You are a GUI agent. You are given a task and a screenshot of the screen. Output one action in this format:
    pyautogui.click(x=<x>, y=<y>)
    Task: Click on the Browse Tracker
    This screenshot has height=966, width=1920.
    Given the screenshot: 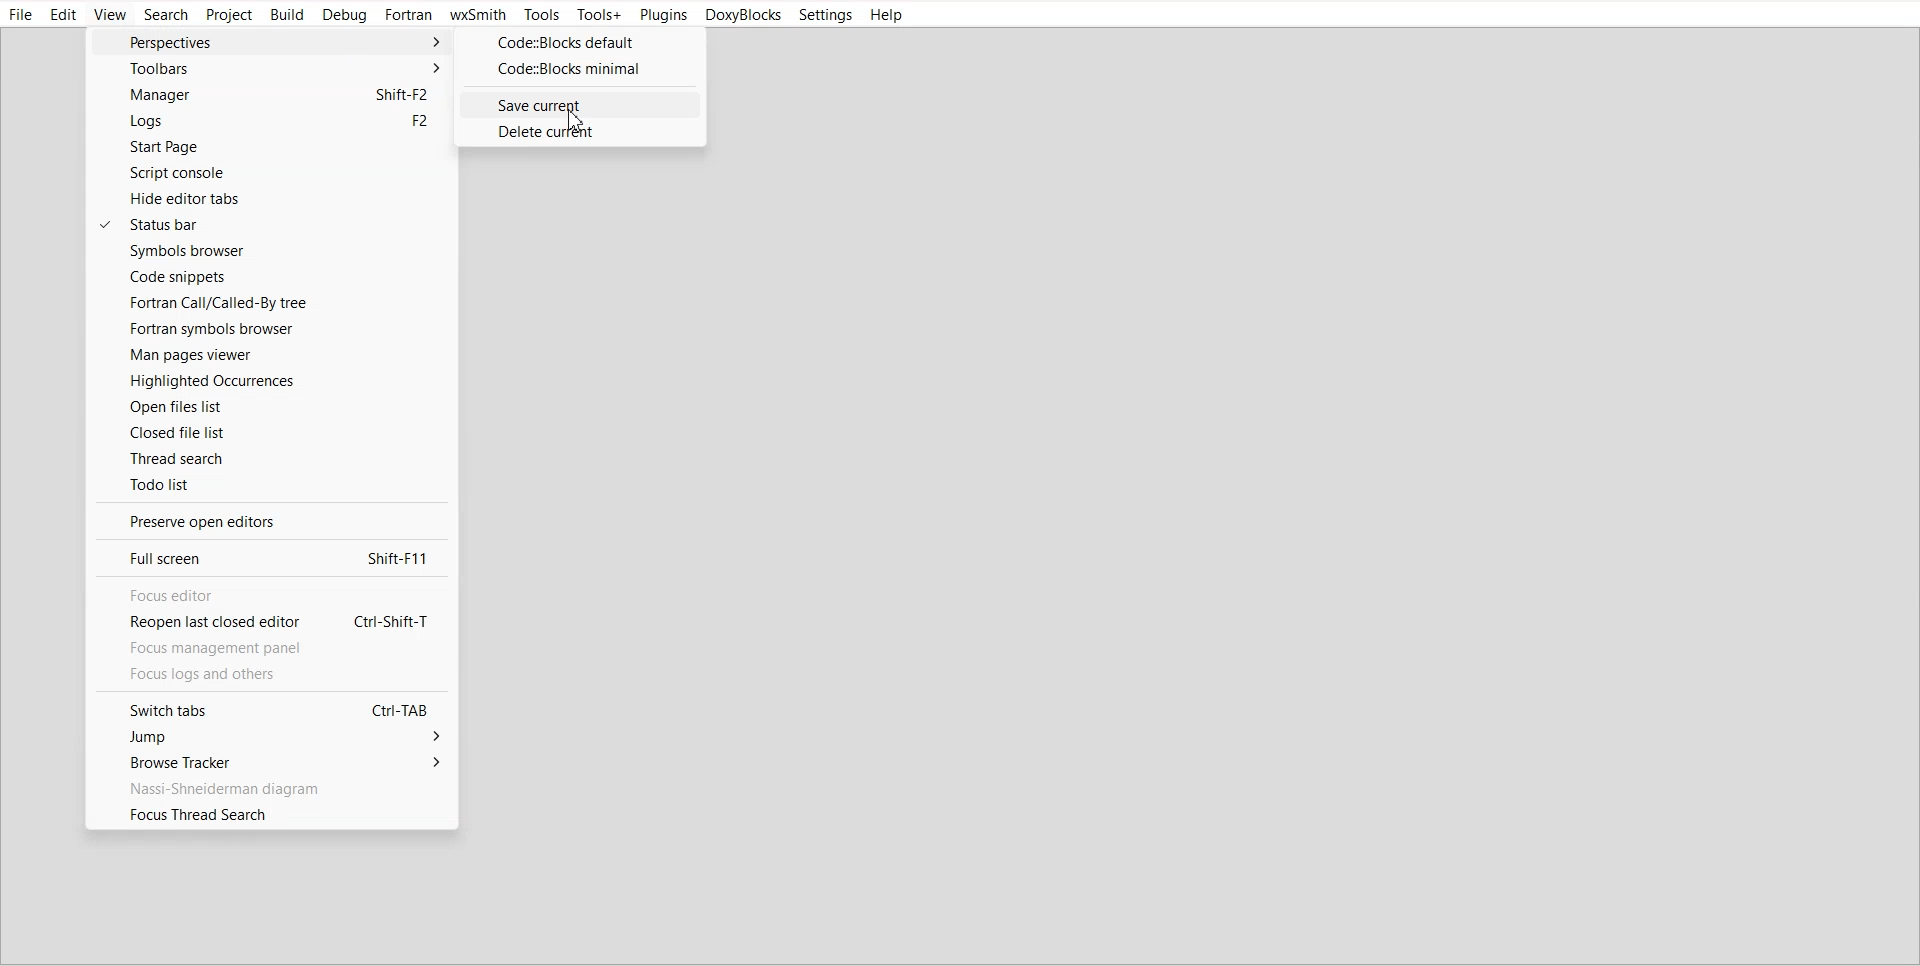 What is the action you would take?
    pyautogui.click(x=267, y=762)
    